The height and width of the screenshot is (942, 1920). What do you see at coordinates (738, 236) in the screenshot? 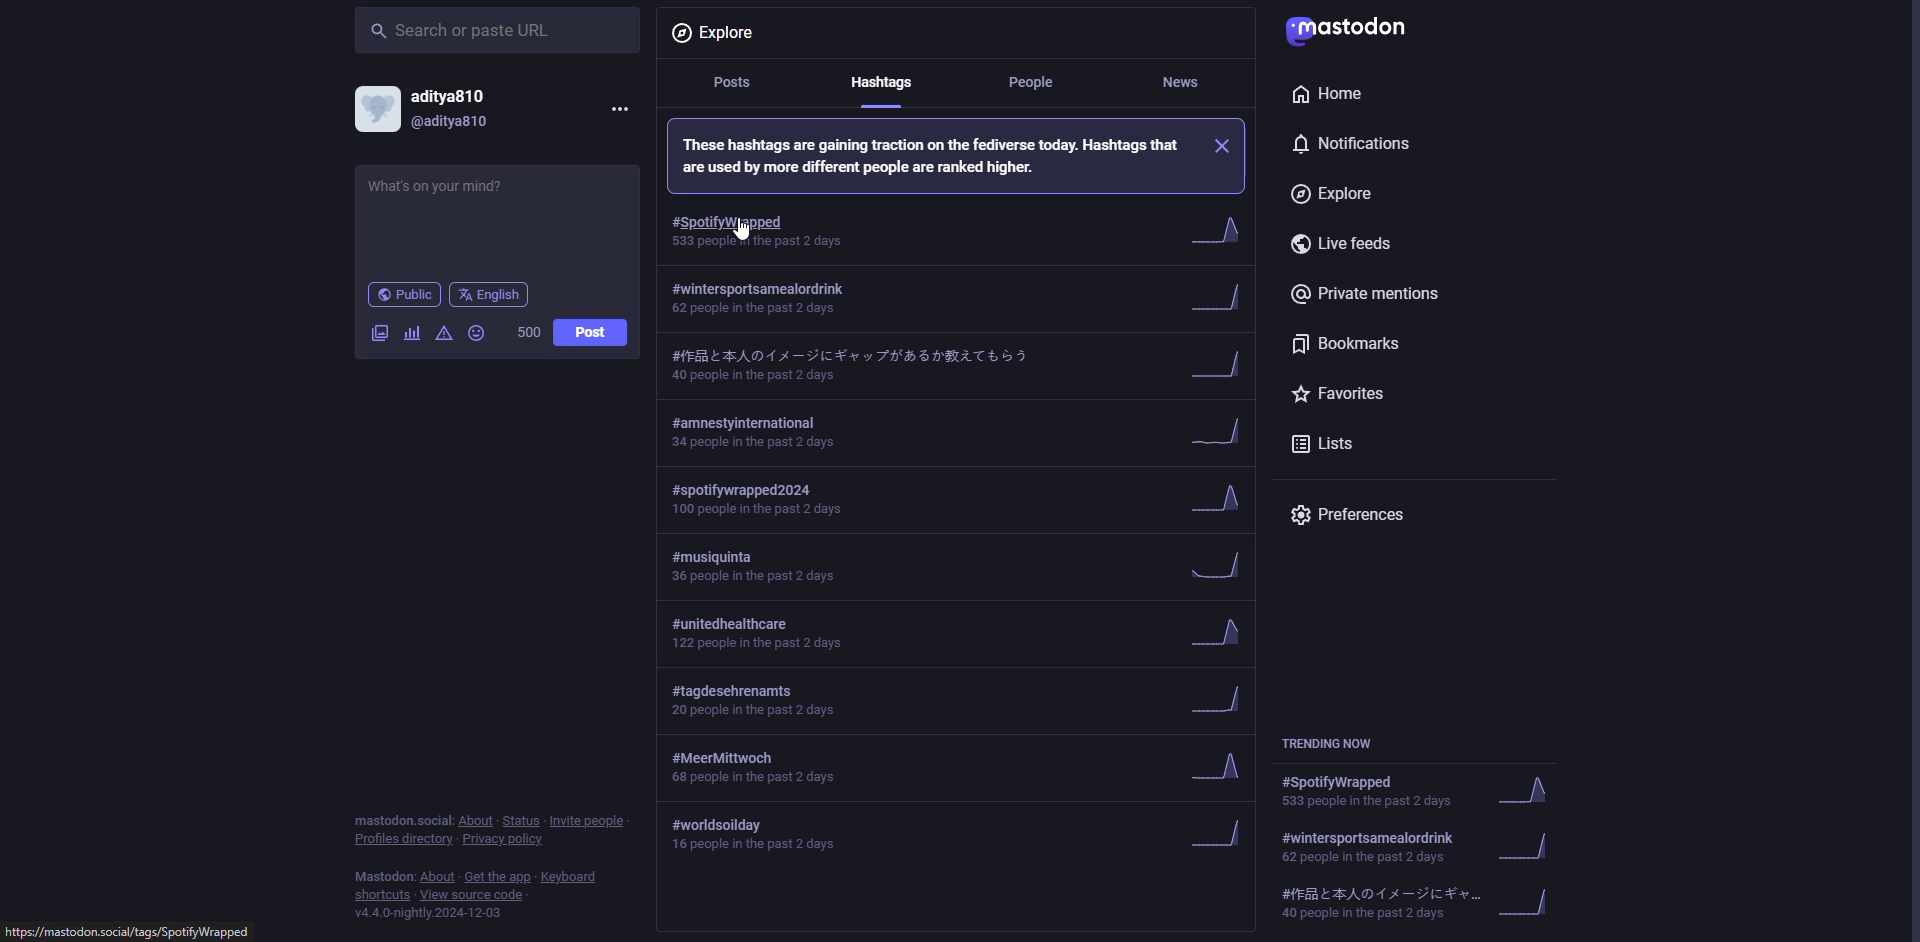
I see `cursor` at bounding box center [738, 236].